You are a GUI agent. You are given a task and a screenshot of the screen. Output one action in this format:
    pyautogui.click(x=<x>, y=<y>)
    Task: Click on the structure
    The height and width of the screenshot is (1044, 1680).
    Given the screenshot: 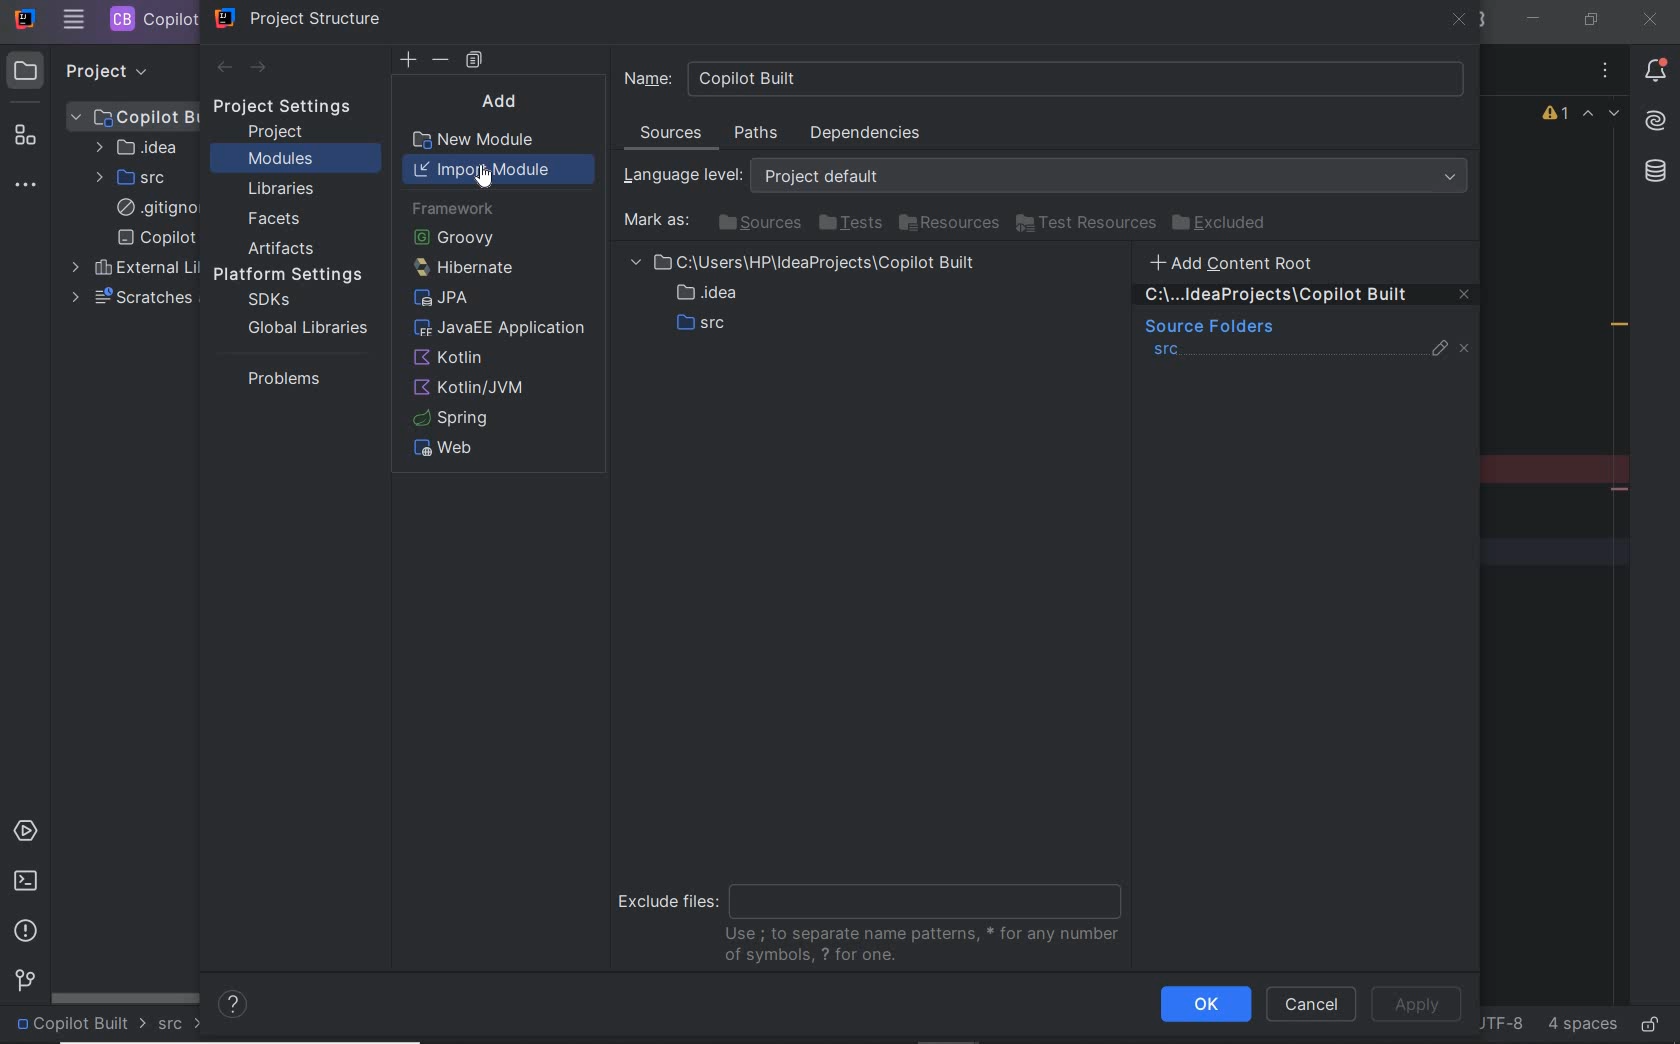 What is the action you would take?
    pyautogui.click(x=28, y=139)
    